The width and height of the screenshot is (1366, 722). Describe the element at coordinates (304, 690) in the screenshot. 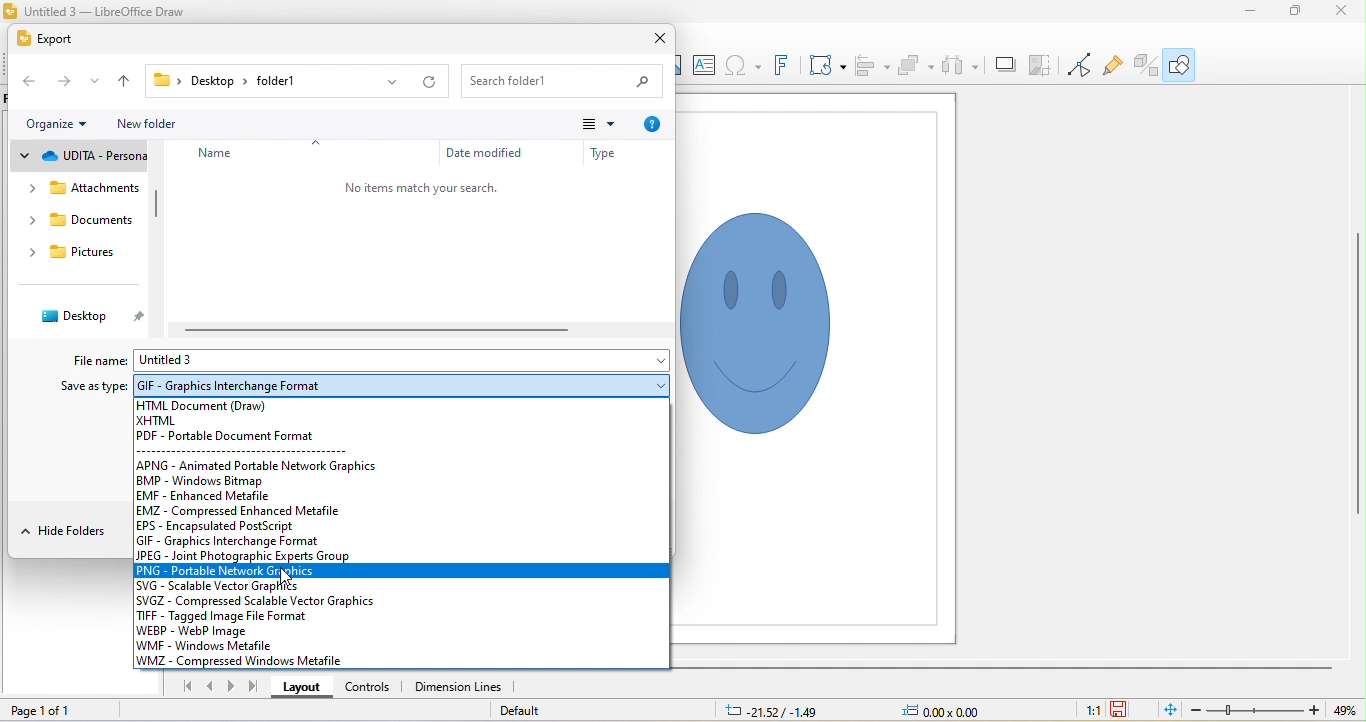

I see `layout` at that location.